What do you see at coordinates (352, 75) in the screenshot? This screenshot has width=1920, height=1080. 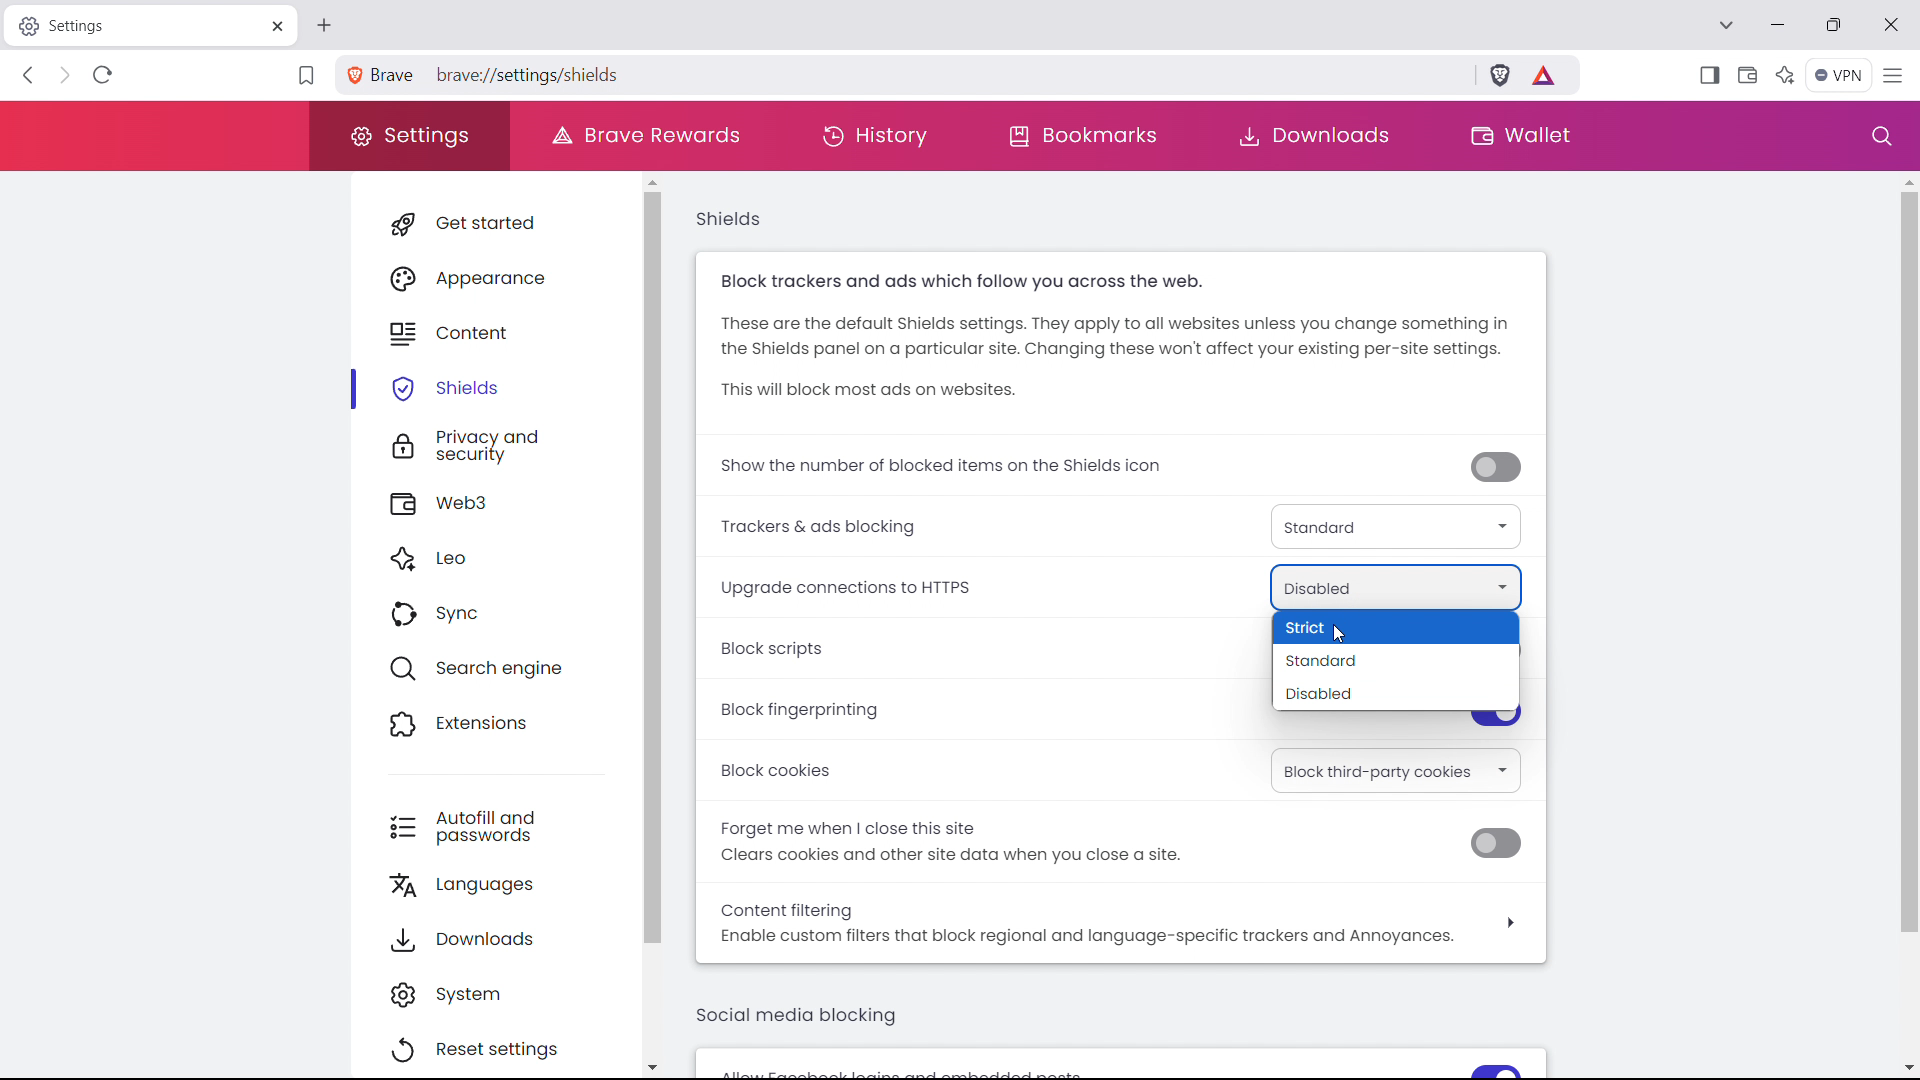 I see `view site information` at bounding box center [352, 75].